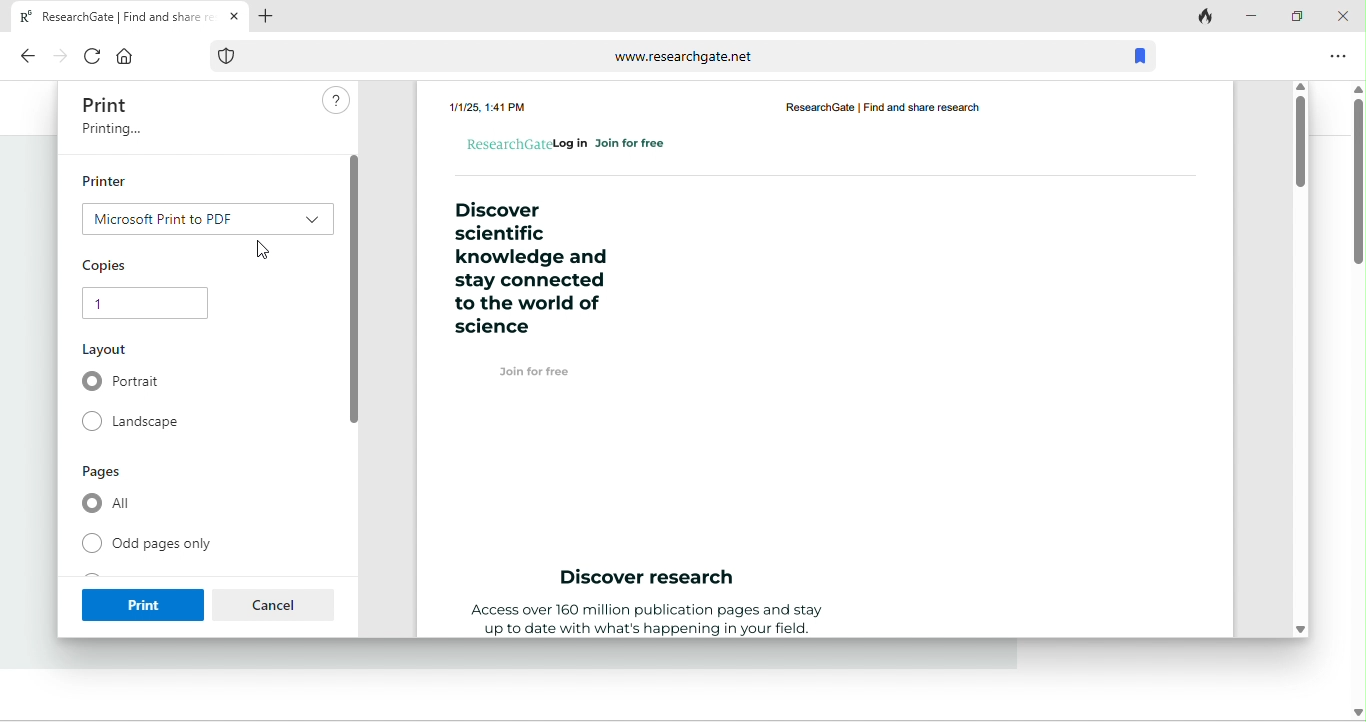 This screenshot has width=1366, height=722. What do you see at coordinates (109, 133) in the screenshot?
I see `Printing` at bounding box center [109, 133].